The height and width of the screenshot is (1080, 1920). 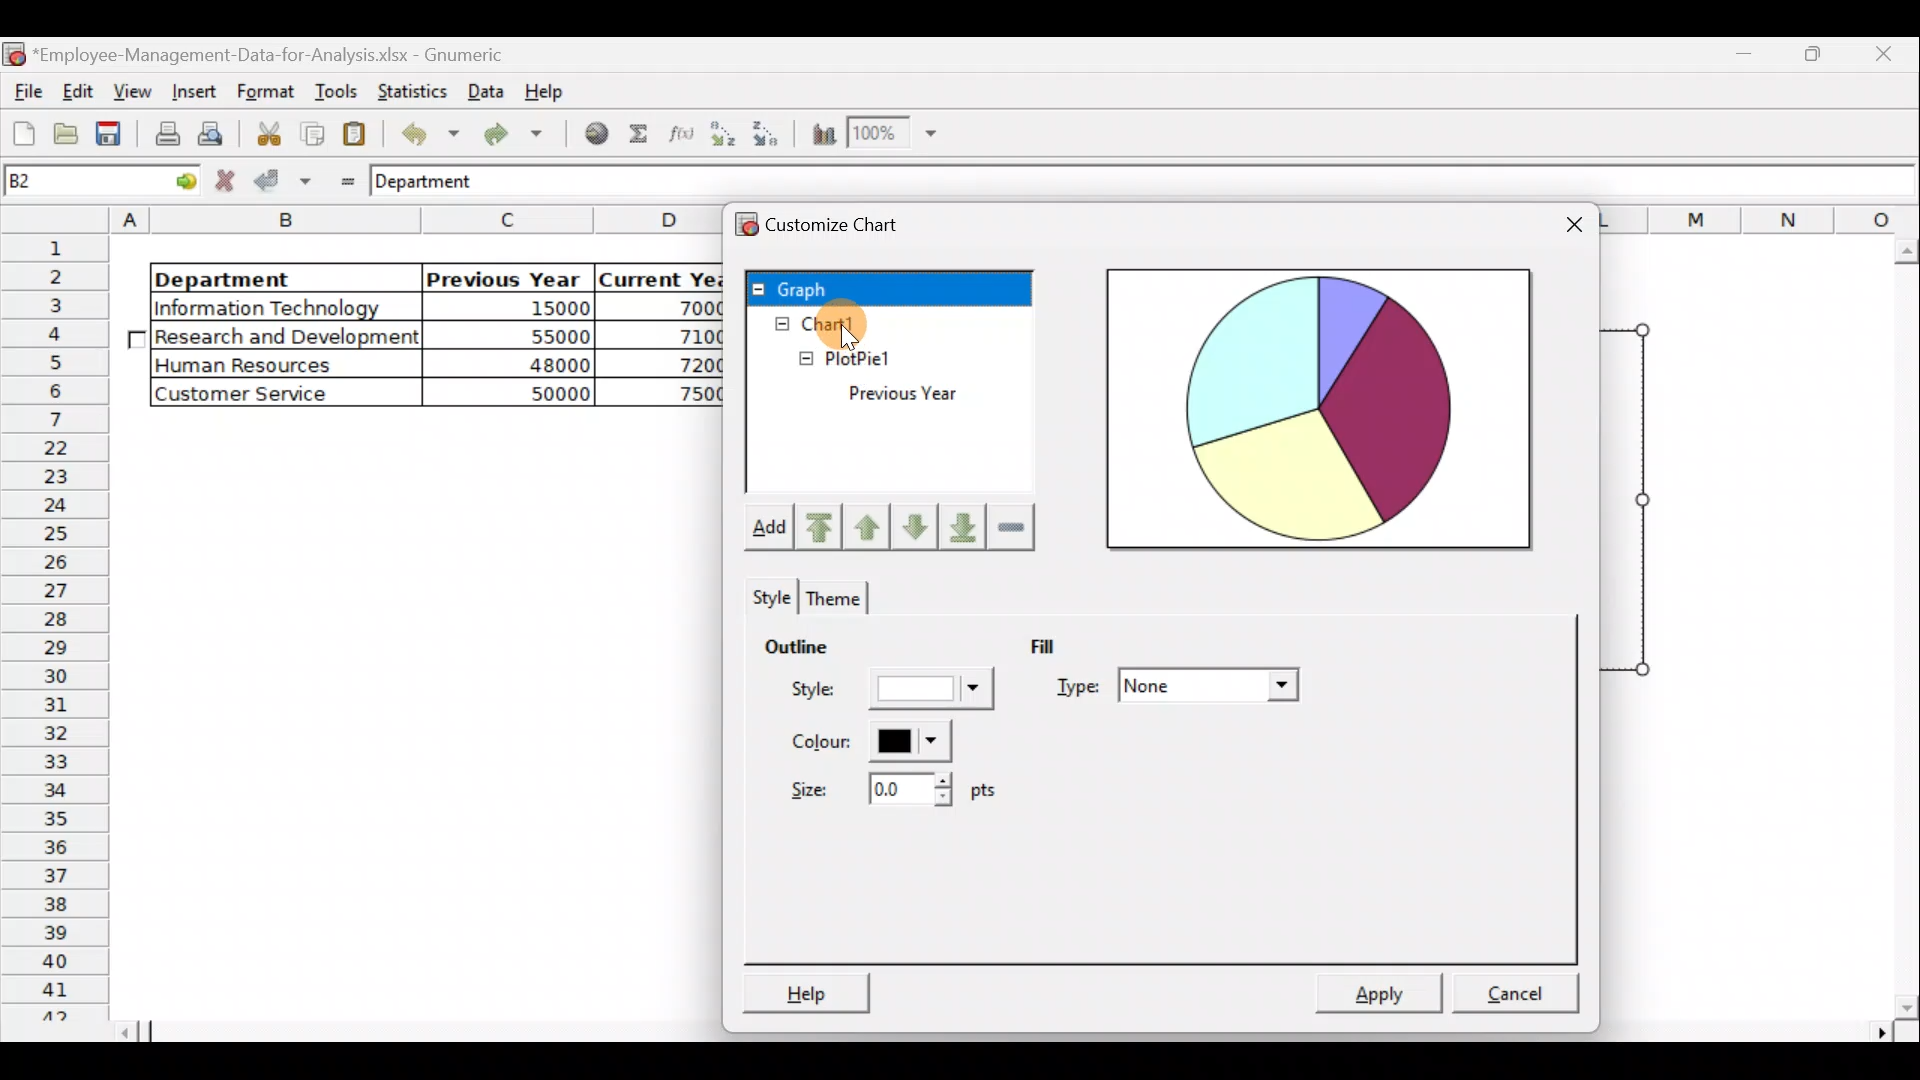 I want to click on Cursor on Chart1, so click(x=871, y=322).